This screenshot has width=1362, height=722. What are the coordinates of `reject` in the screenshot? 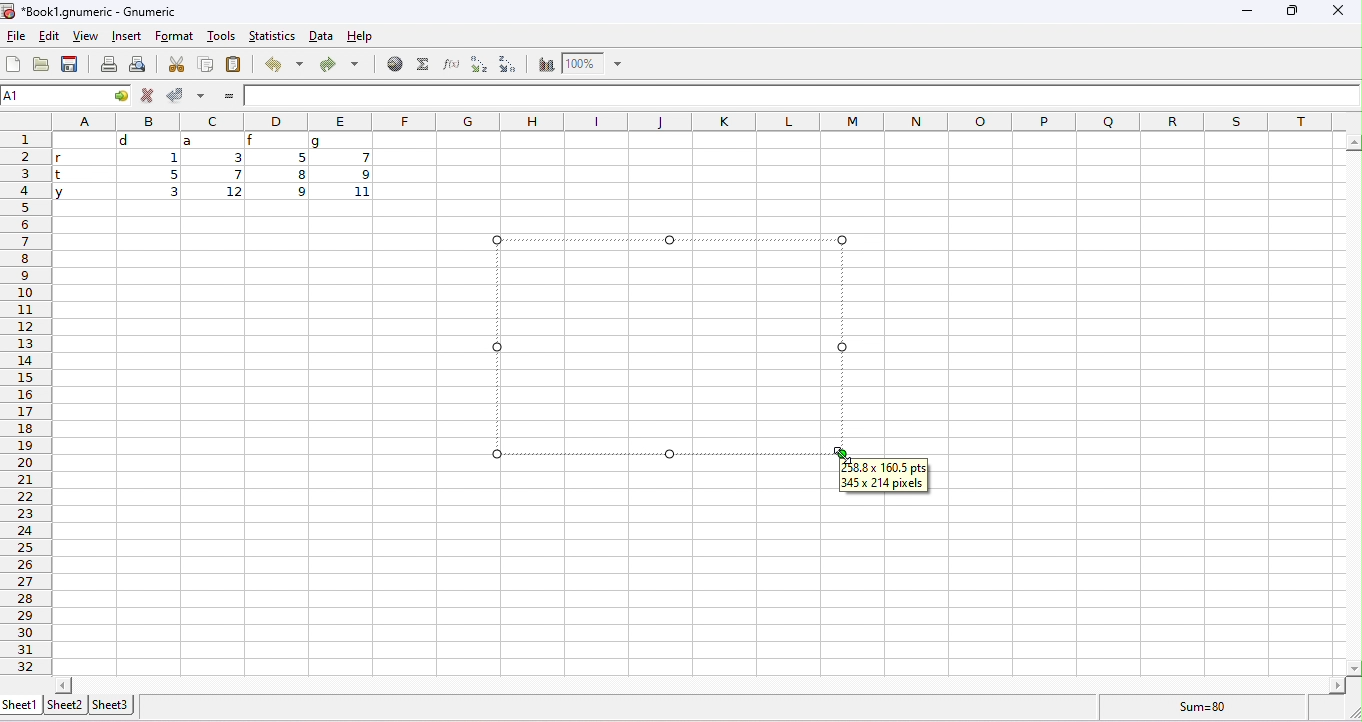 It's located at (146, 95).